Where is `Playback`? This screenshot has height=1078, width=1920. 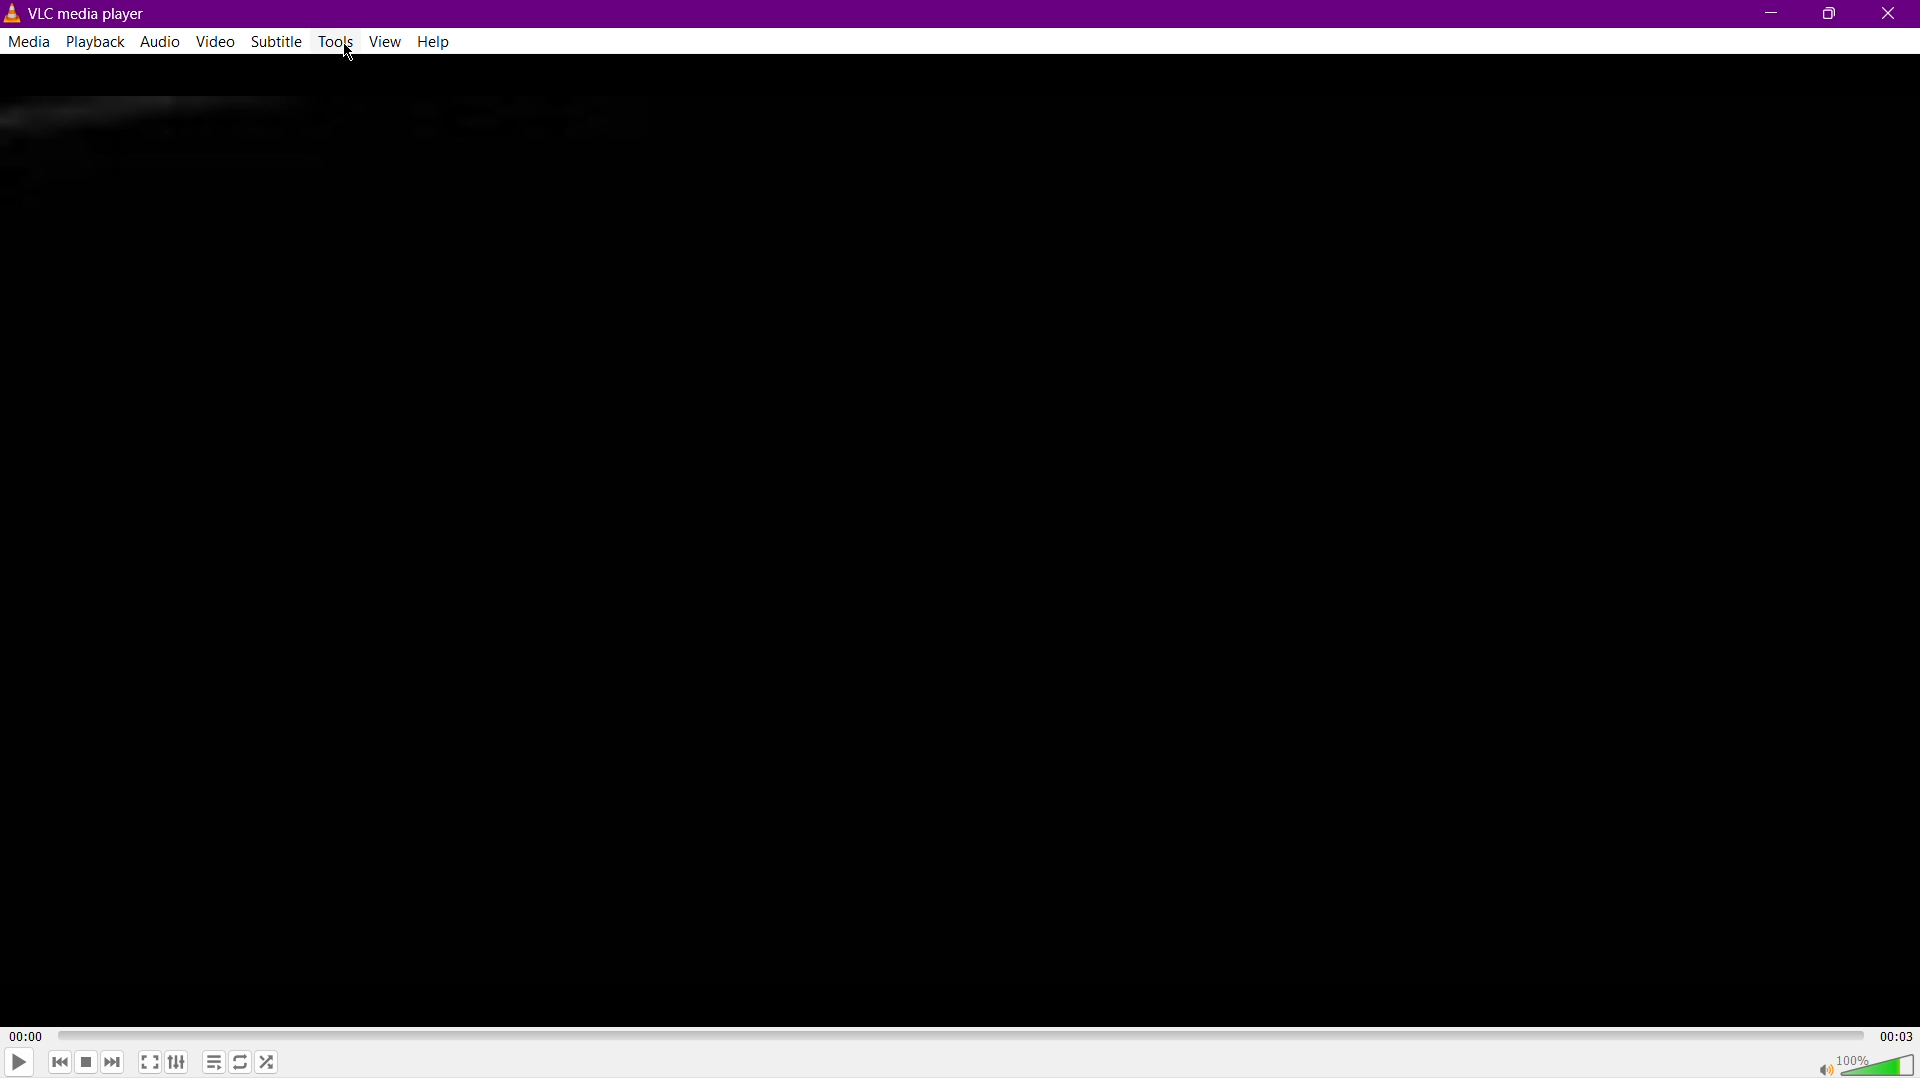
Playback is located at coordinates (100, 43).